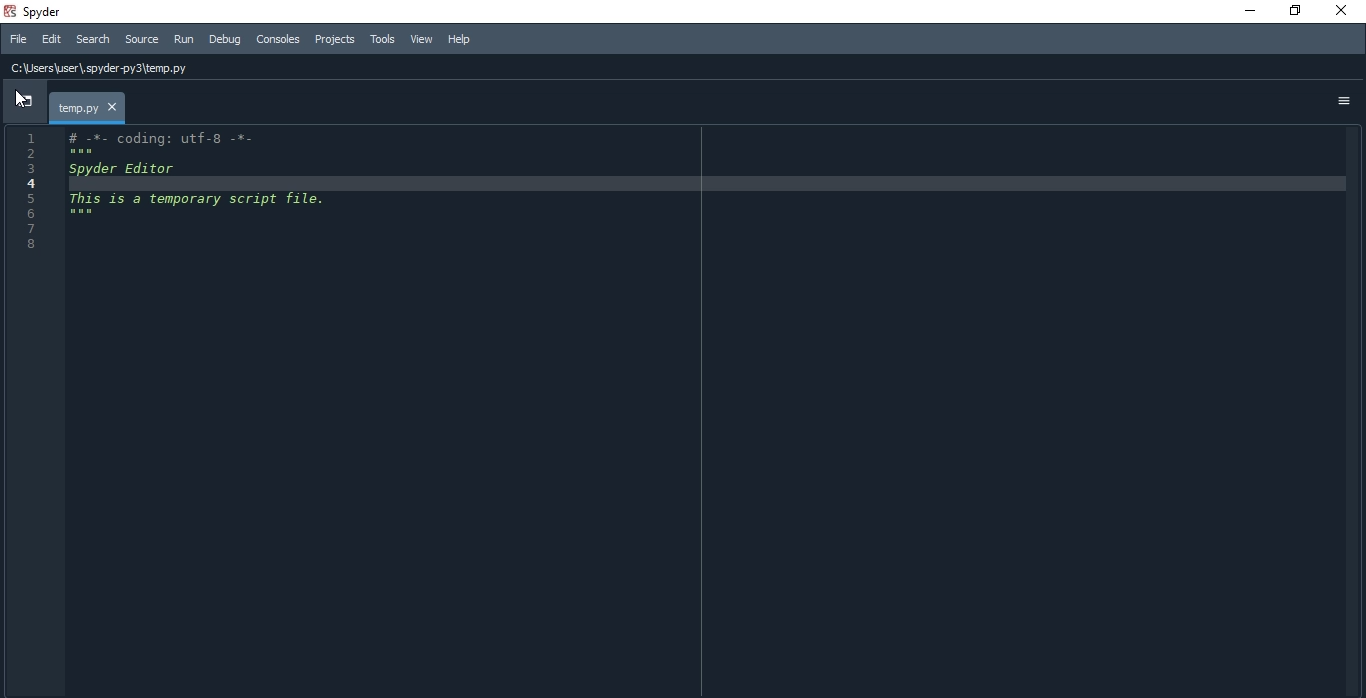  Describe the element at coordinates (422, 40) in the screenshot. I see `View` at that location.